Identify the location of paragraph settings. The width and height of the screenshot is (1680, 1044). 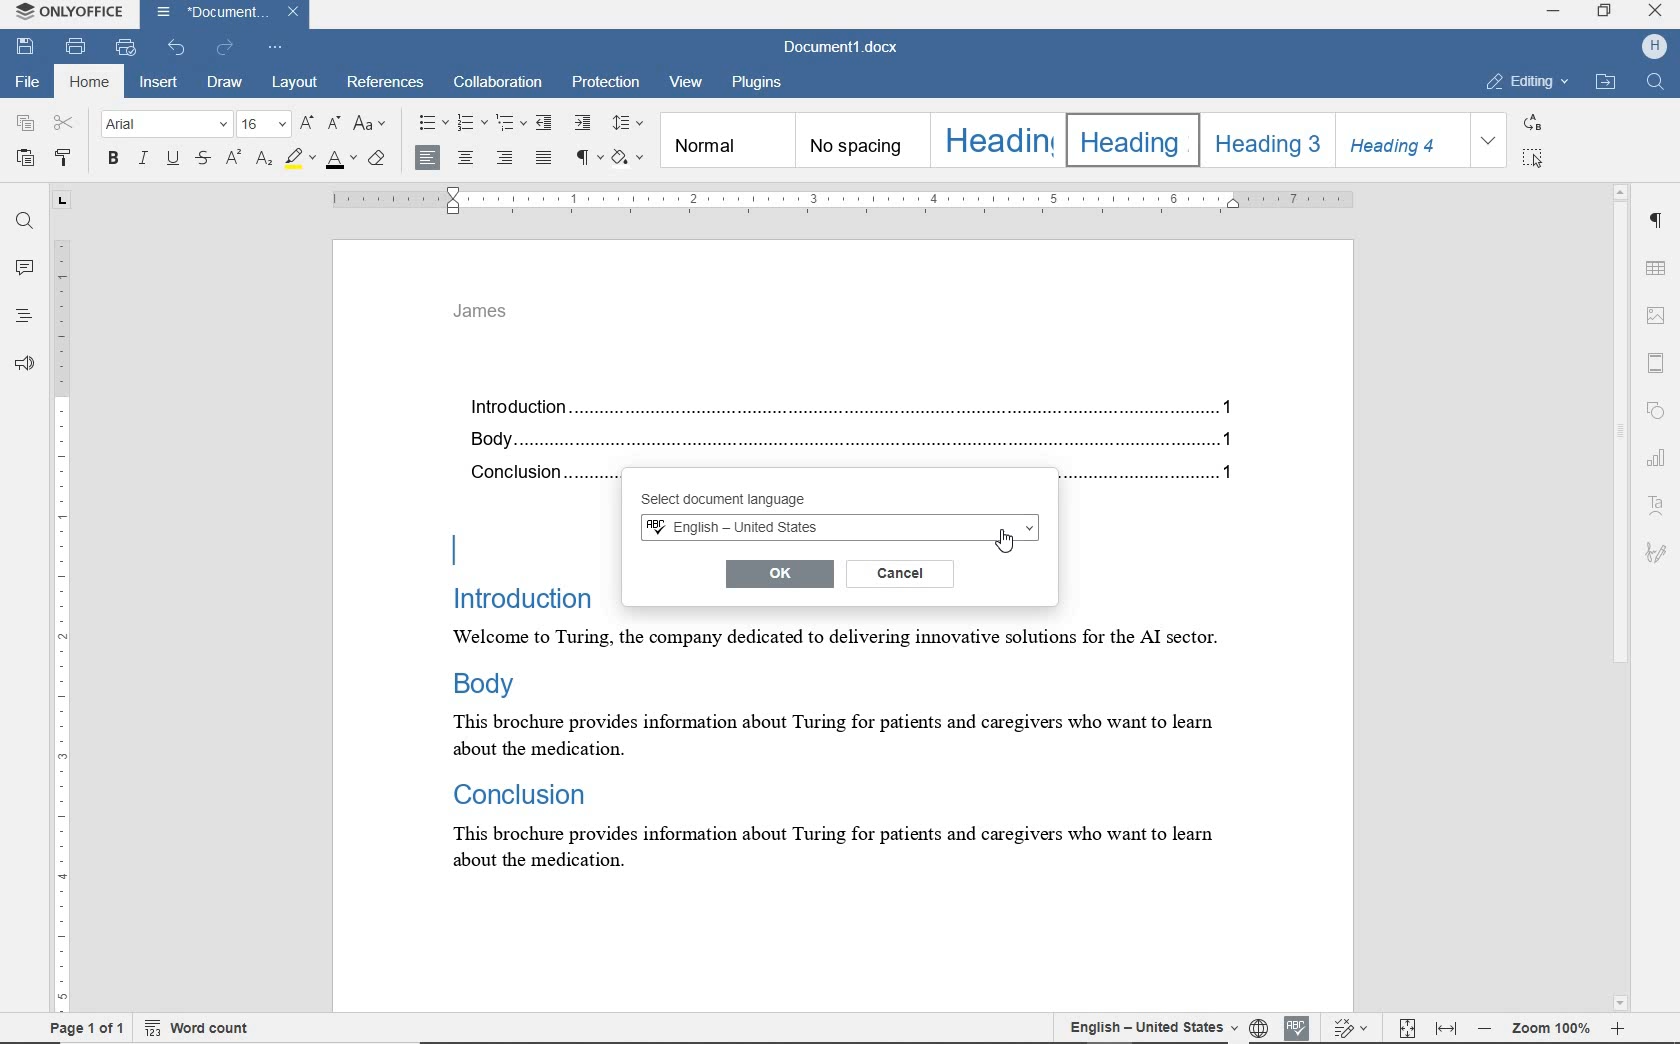
(1658, 224).